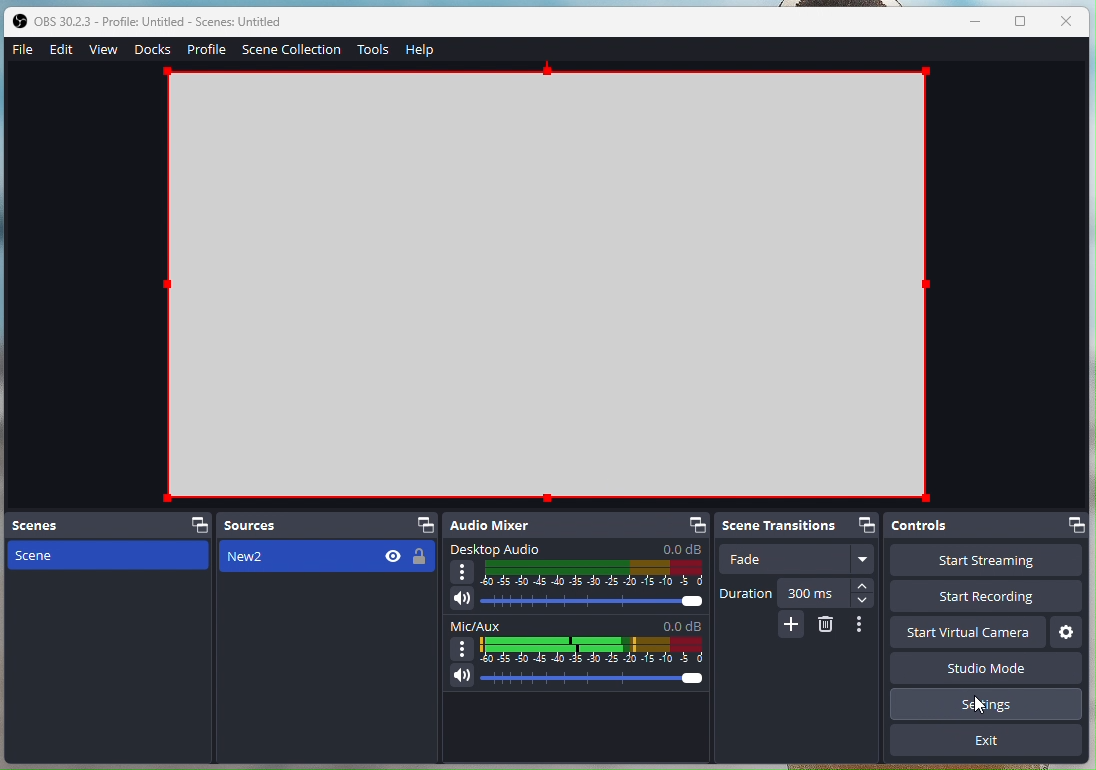 This screenshot has height=770, width=1096. Describe the element at coordinates (989, 741) in the screenshot. I see `Exit` at that location.